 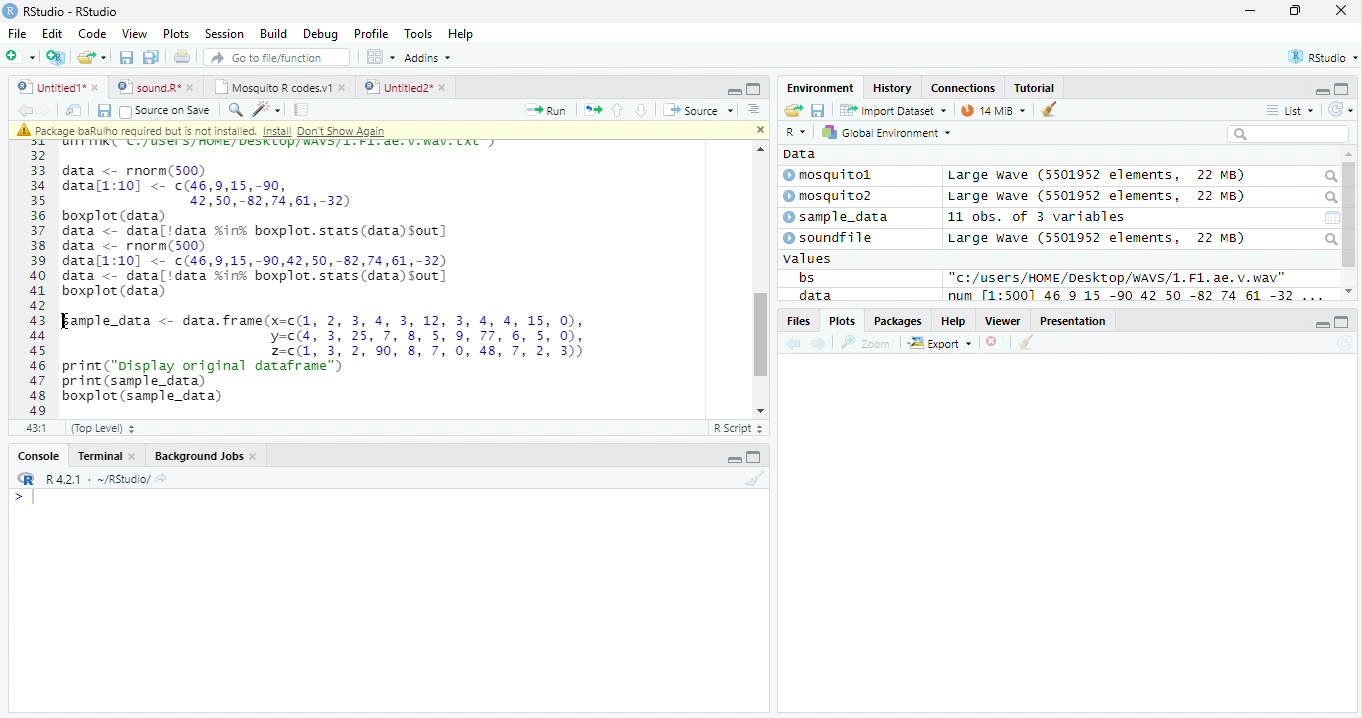 I want to click on File, so click(x=18, y=34).